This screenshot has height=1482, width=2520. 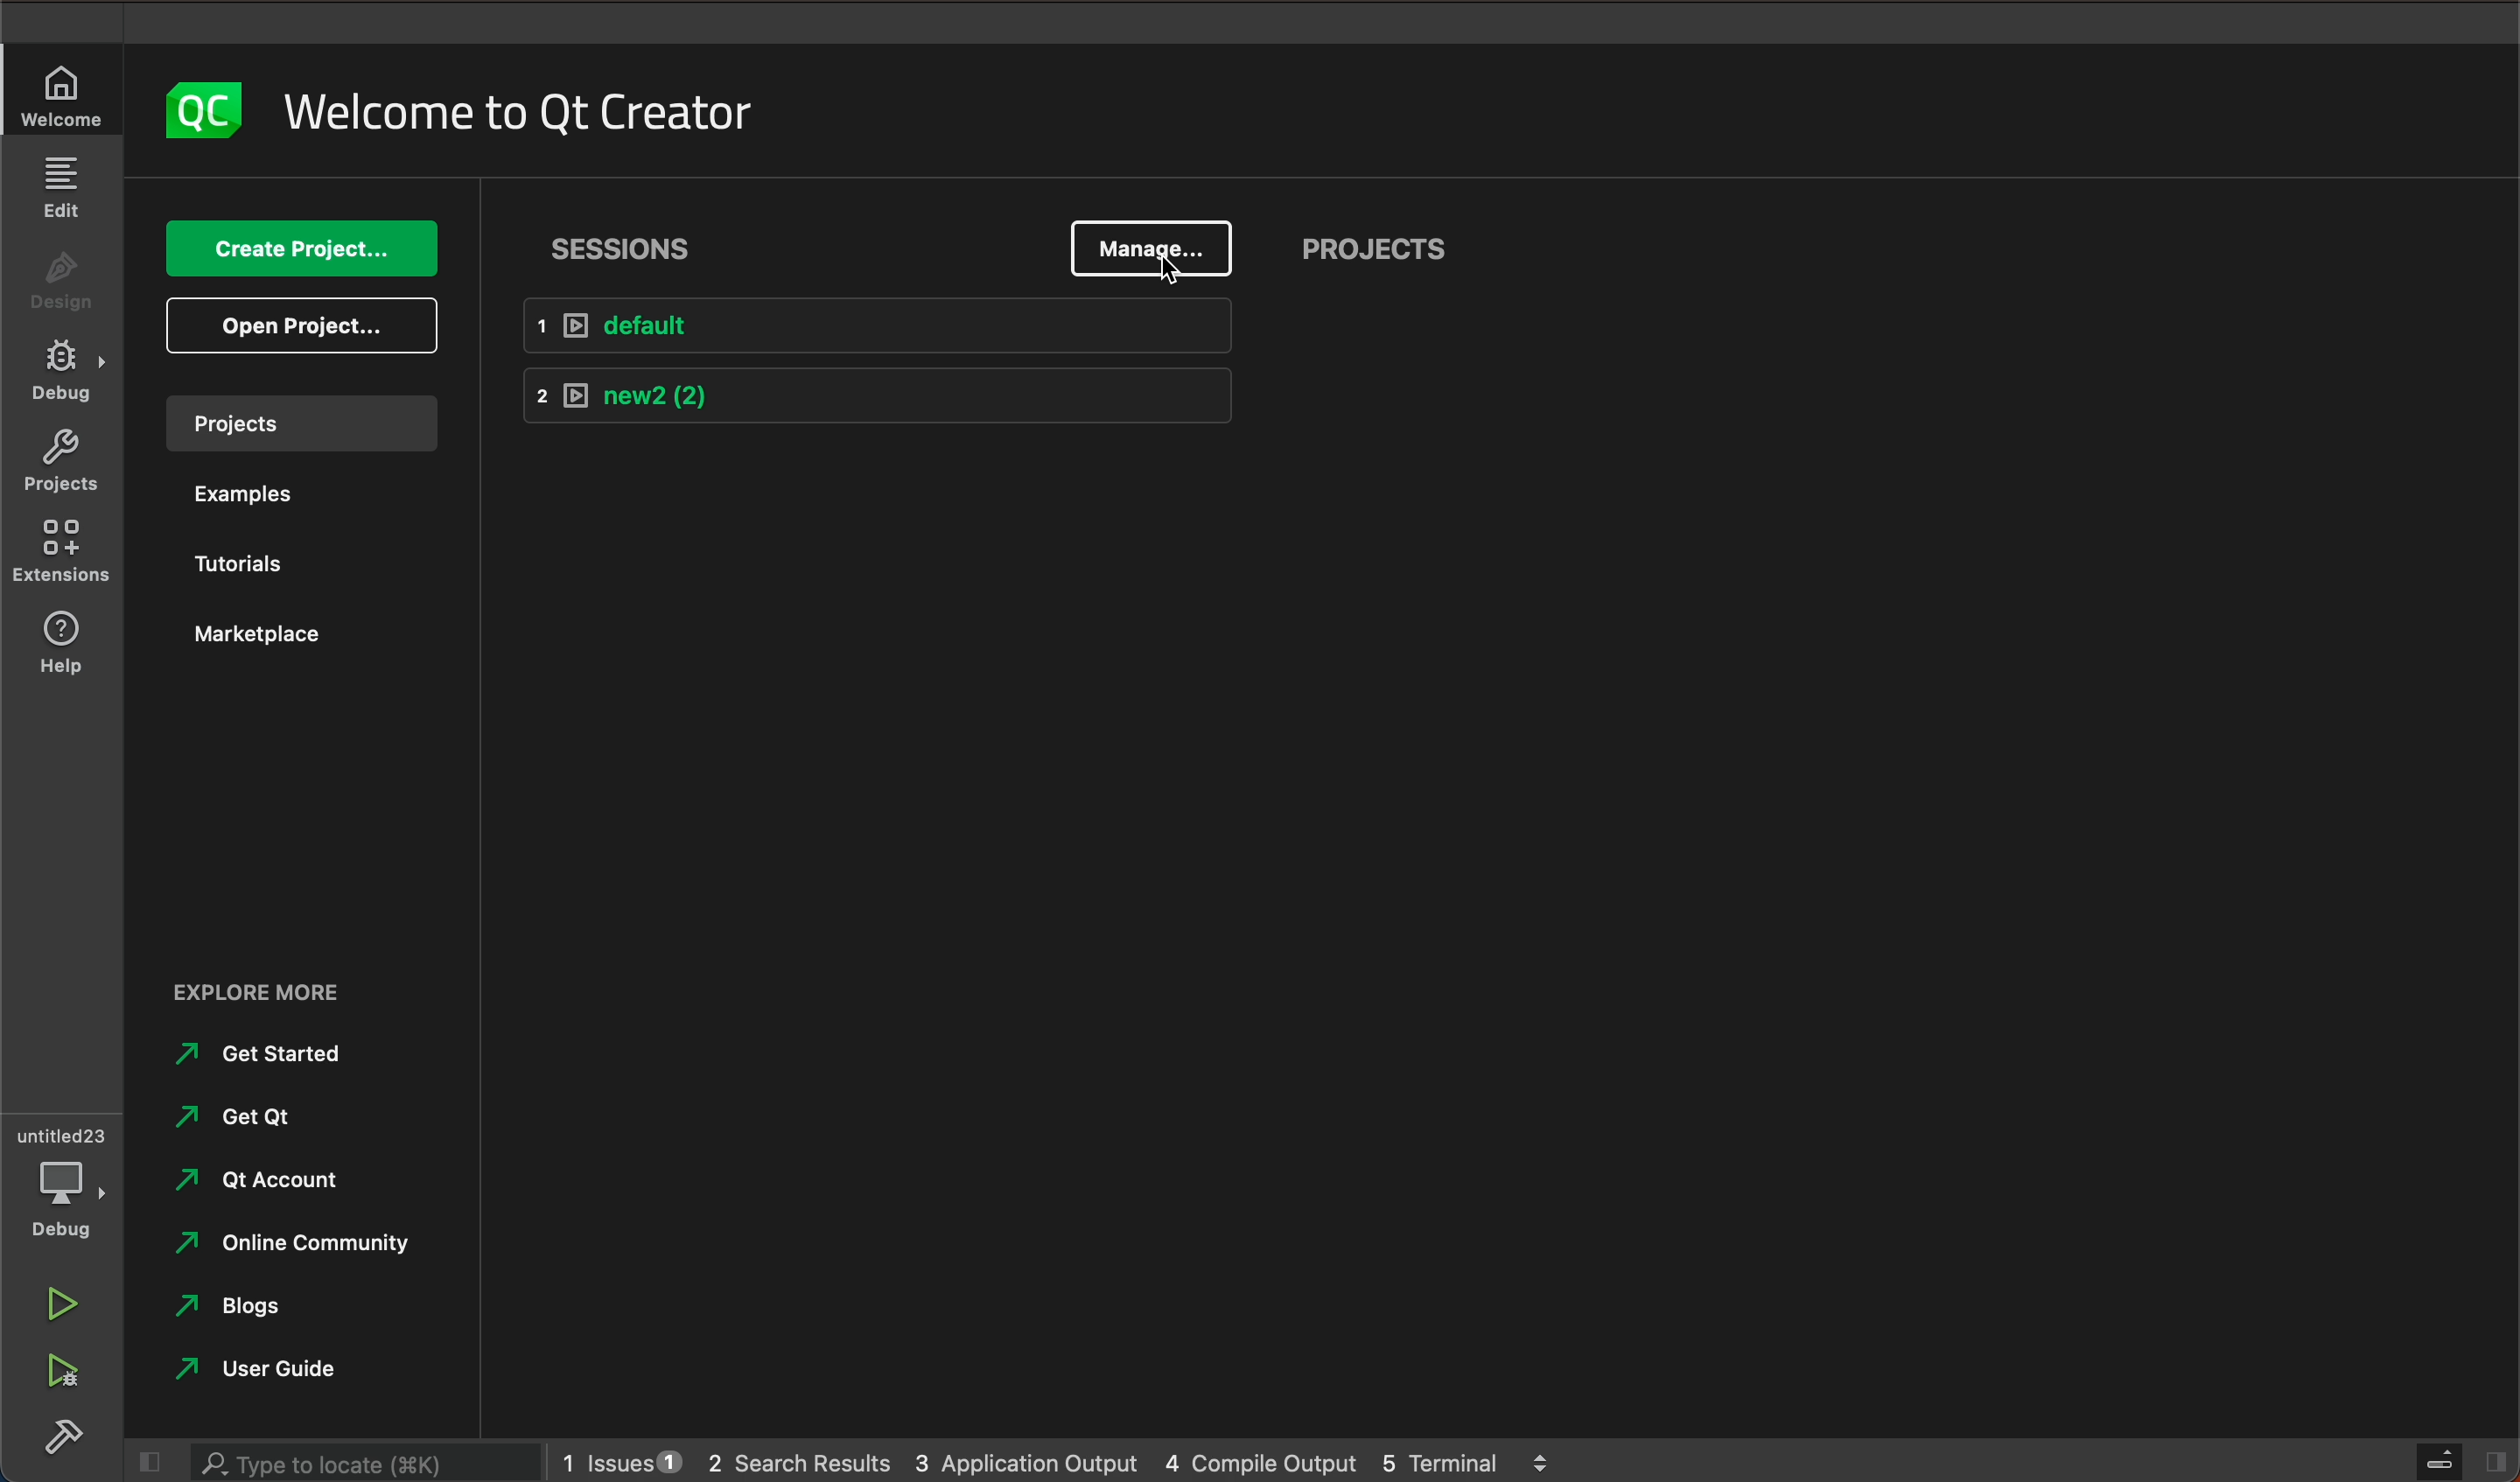 What do you see at coordinates (242, 567) in the screenshot?
I see `tutorials` at bounding box center [242, 567].